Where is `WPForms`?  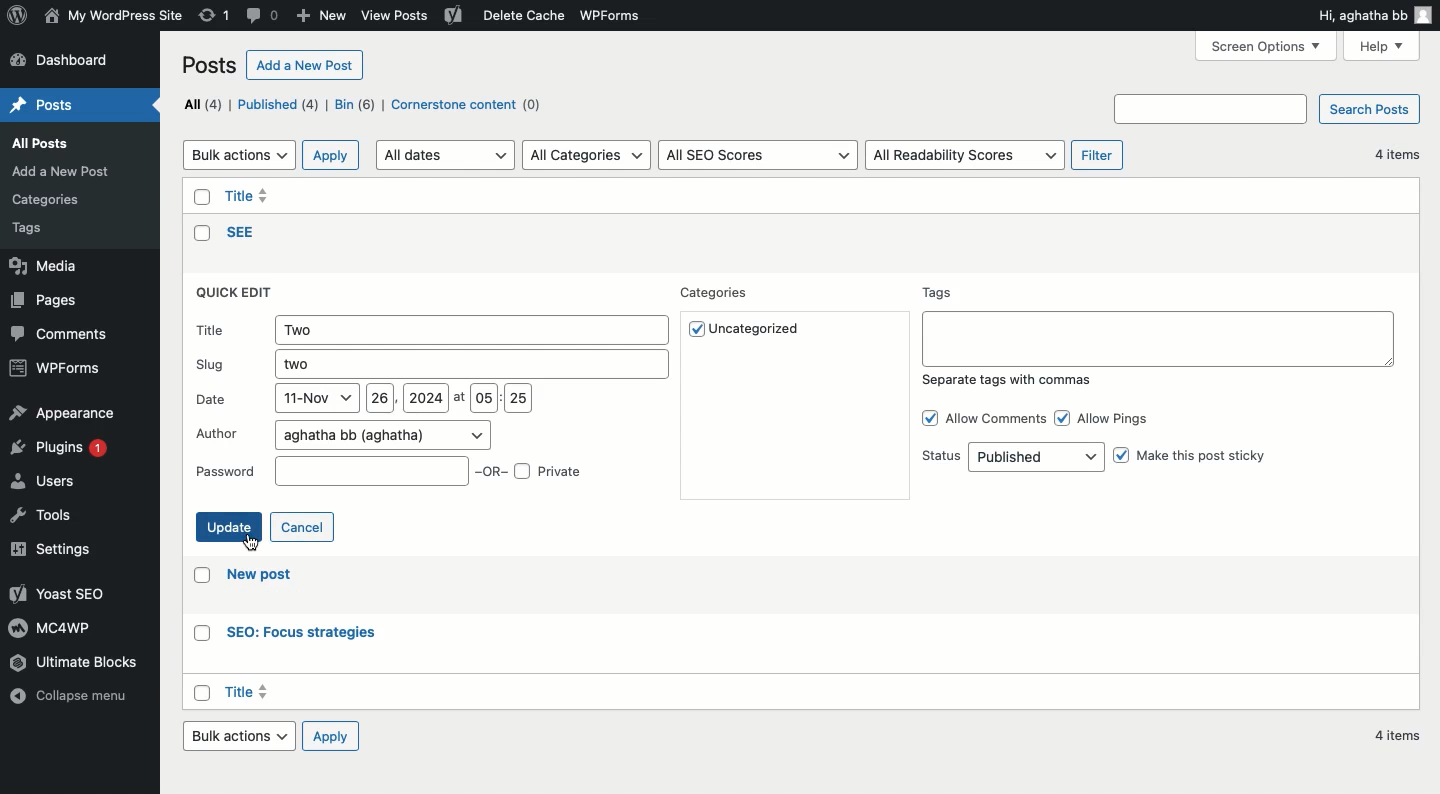
WPForms is located at coordinates (56, 367).